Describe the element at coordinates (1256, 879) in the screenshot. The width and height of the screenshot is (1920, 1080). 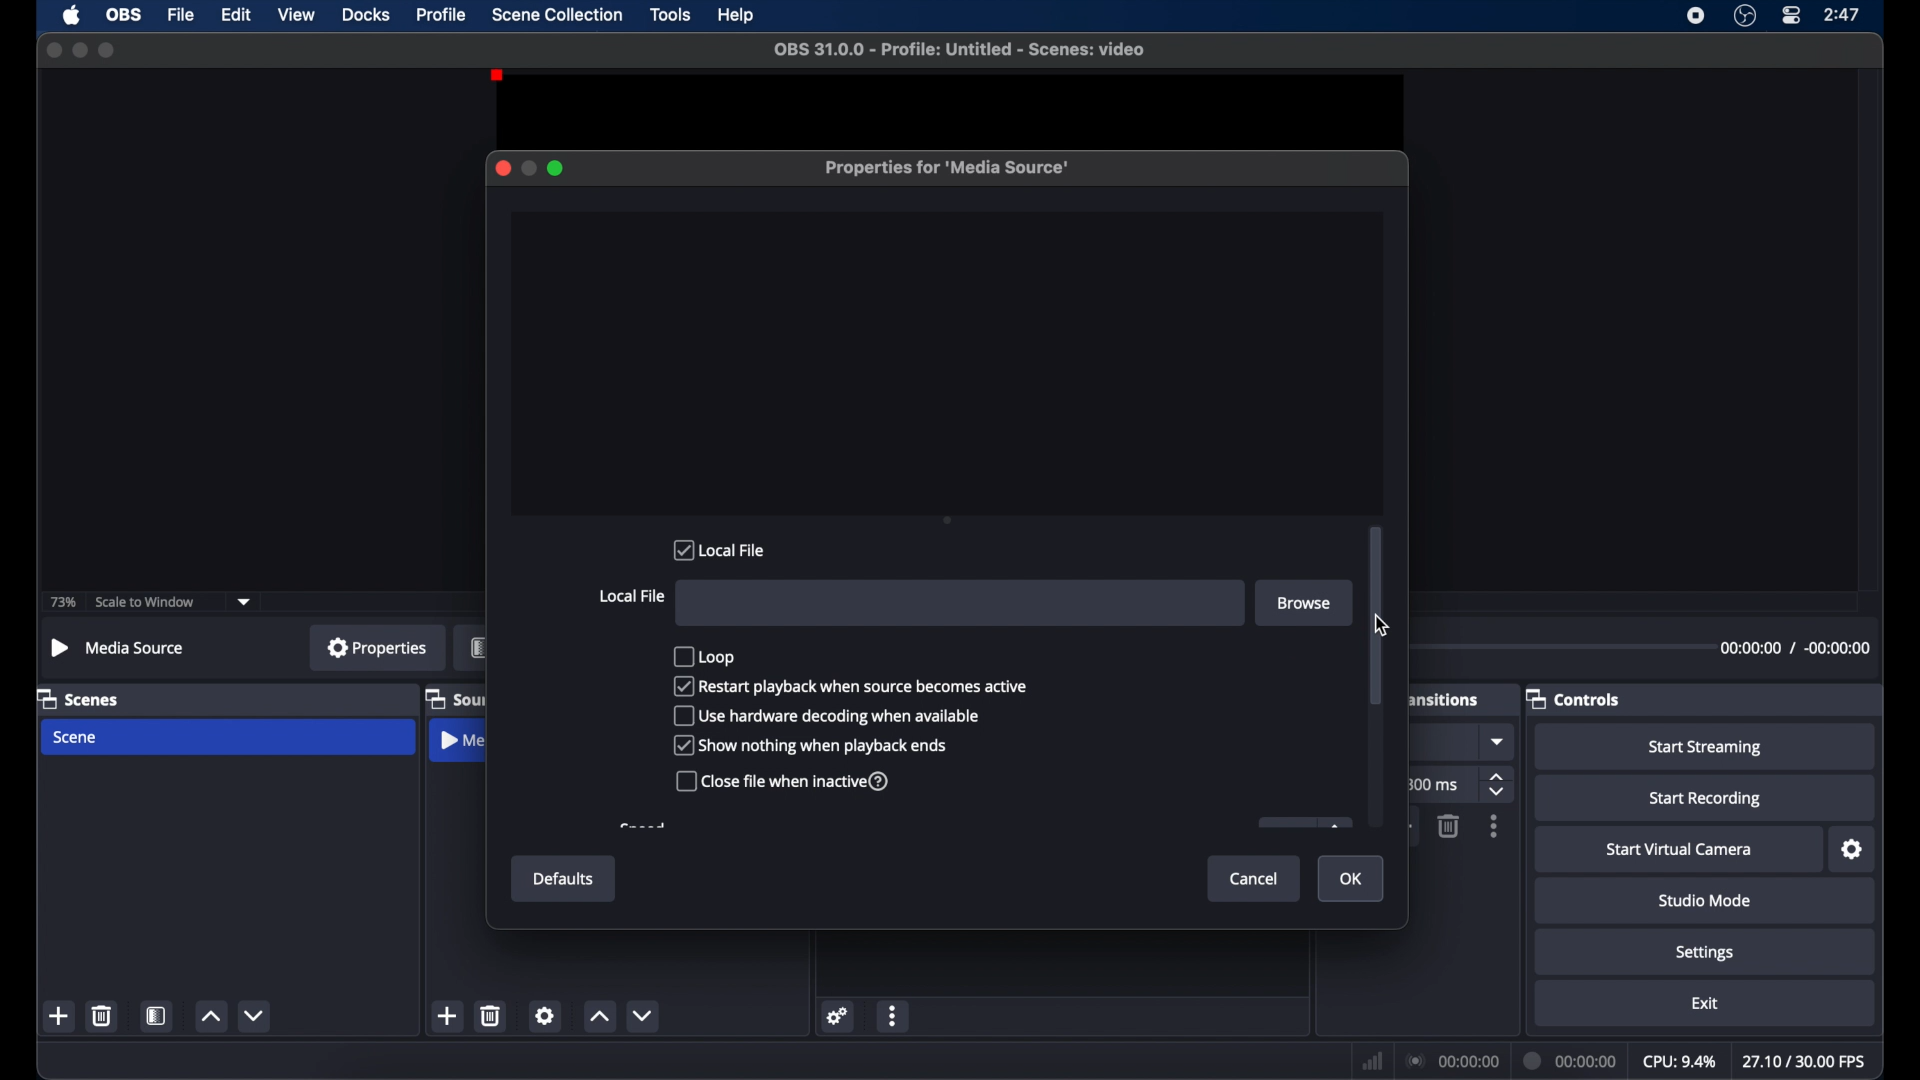
I see `cancel` at that location.